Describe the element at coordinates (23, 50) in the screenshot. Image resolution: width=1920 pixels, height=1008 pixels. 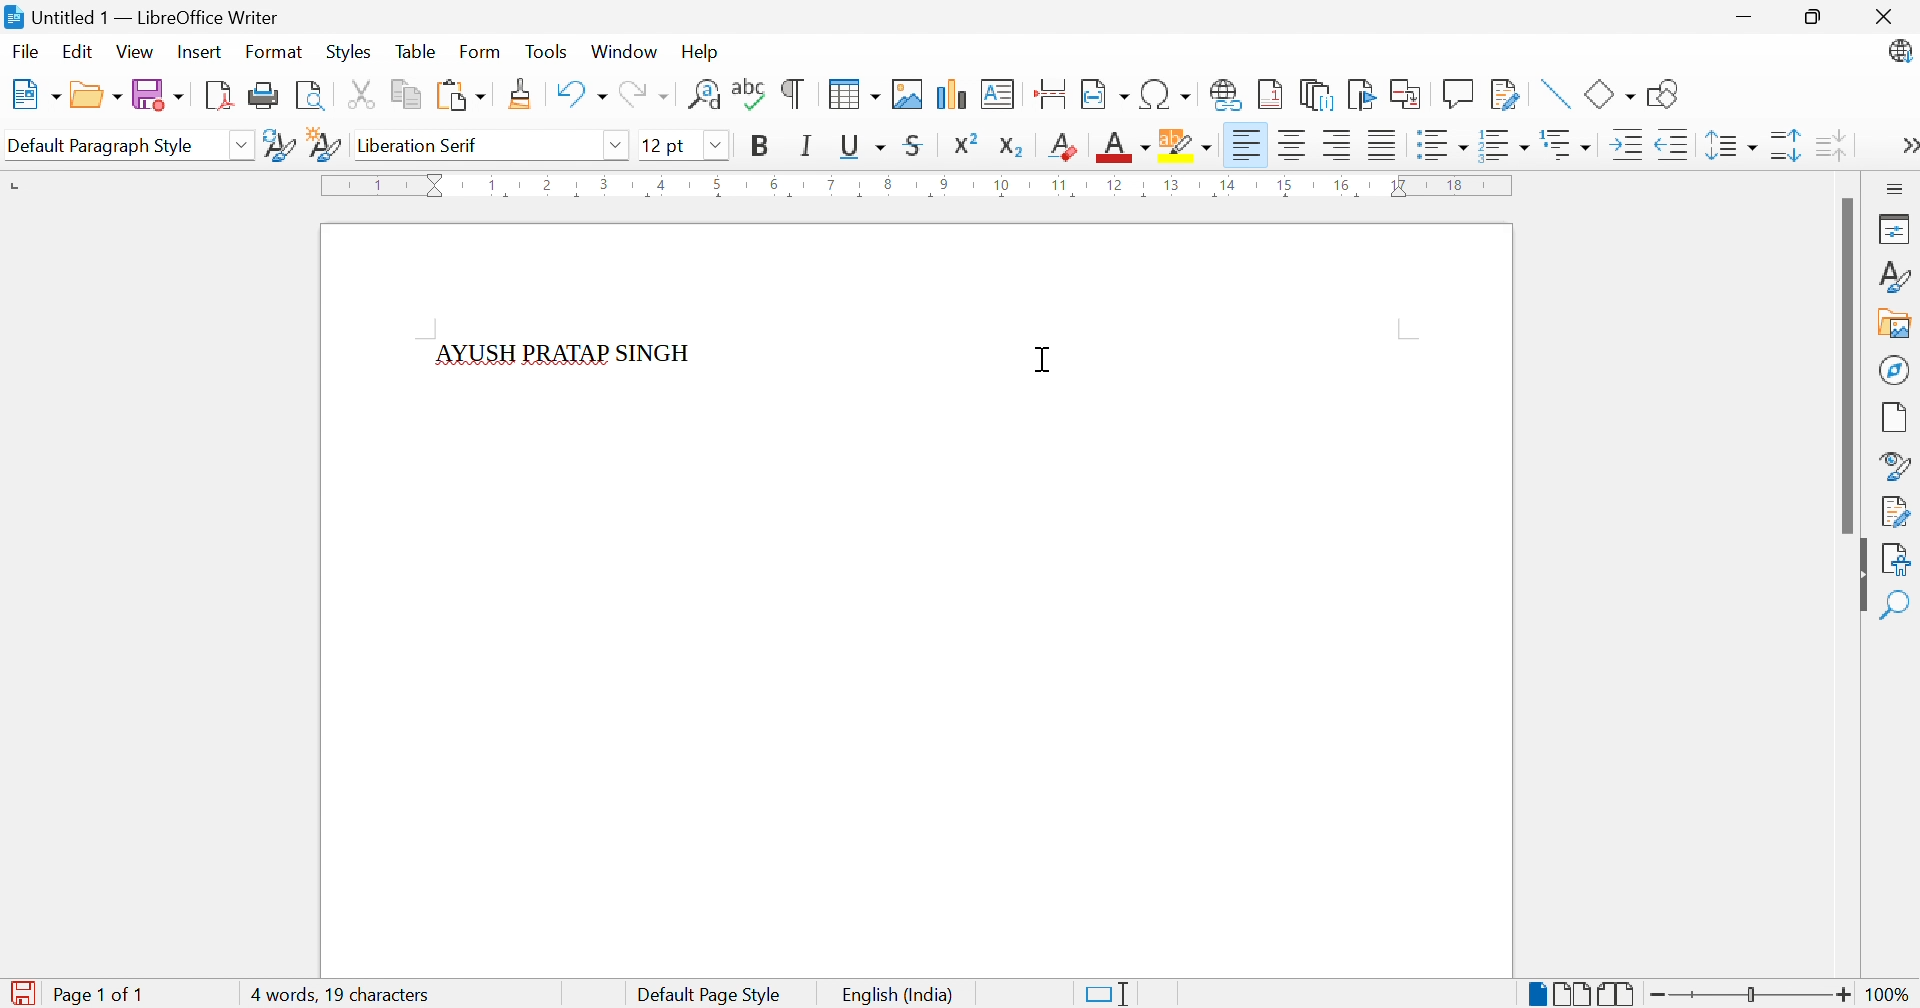
I see `File` at that location.